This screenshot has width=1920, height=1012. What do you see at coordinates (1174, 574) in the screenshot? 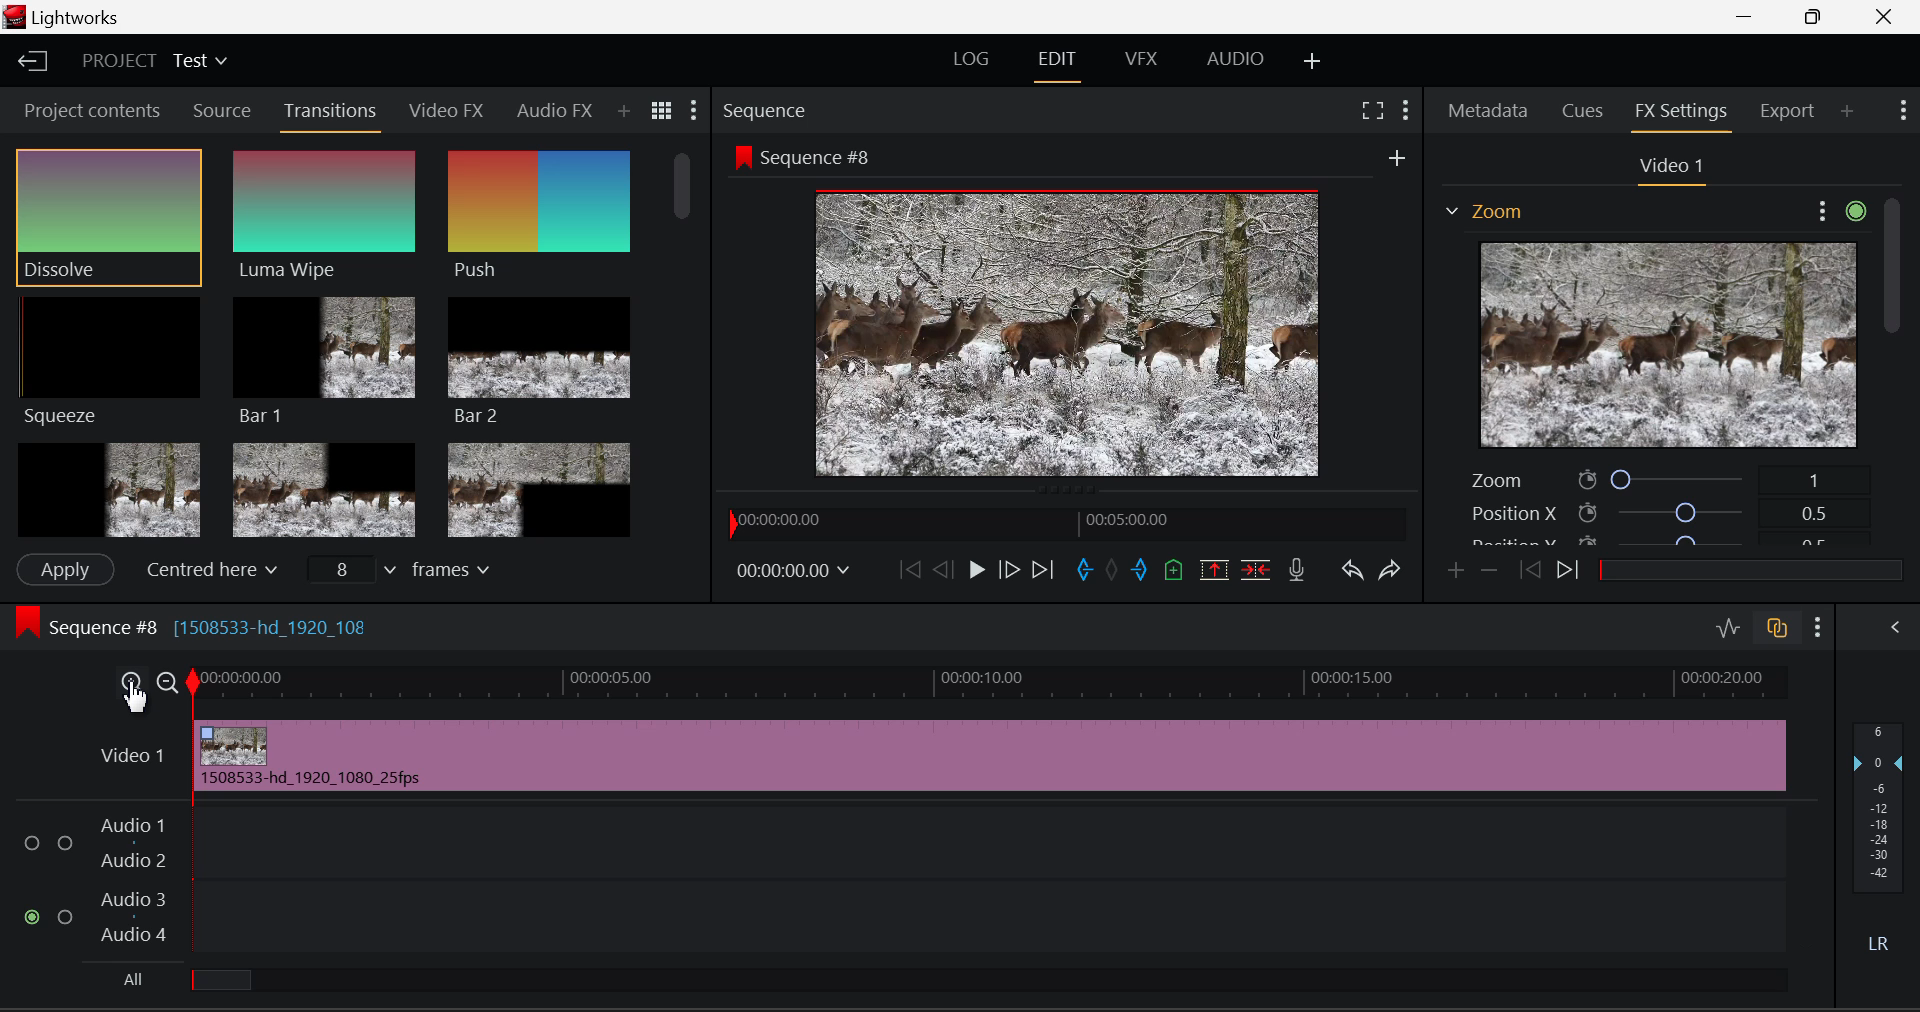
I see `Mark Cue` at bounding box center [1174, 574].